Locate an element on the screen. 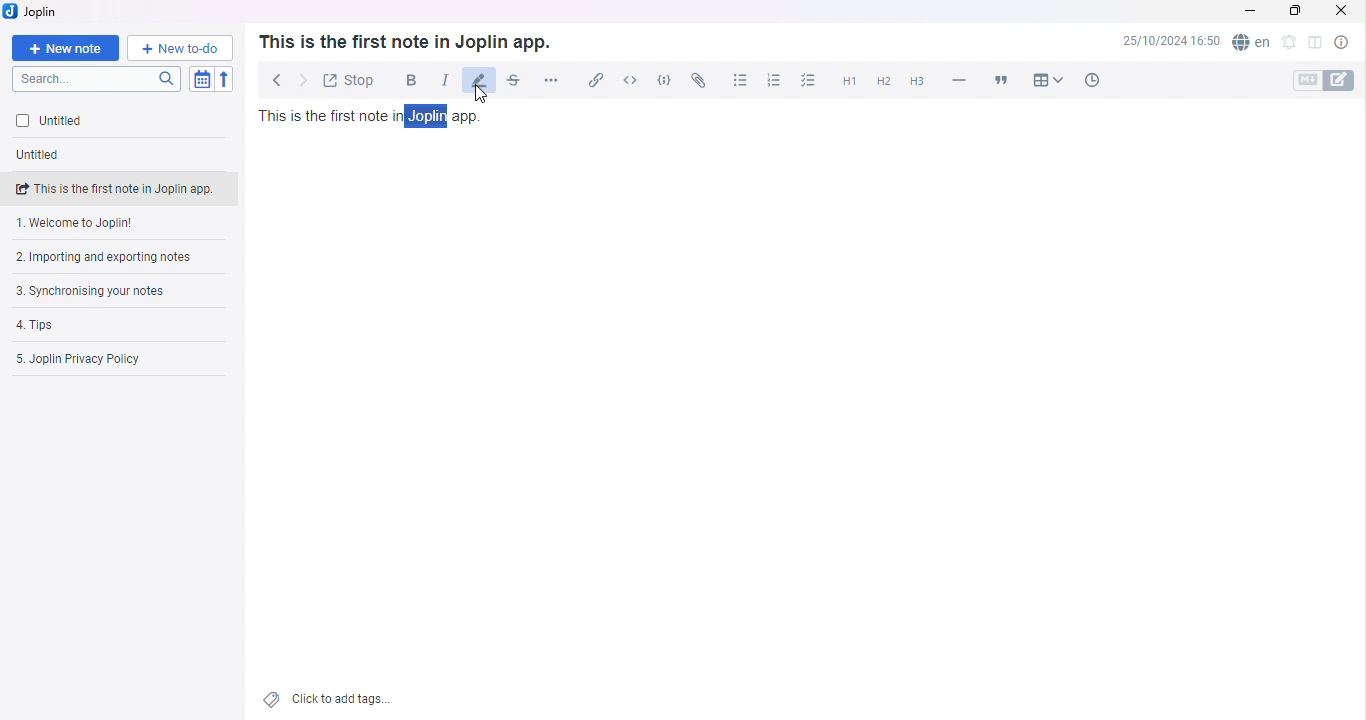  Highlight is located at coordinates (478, 81).